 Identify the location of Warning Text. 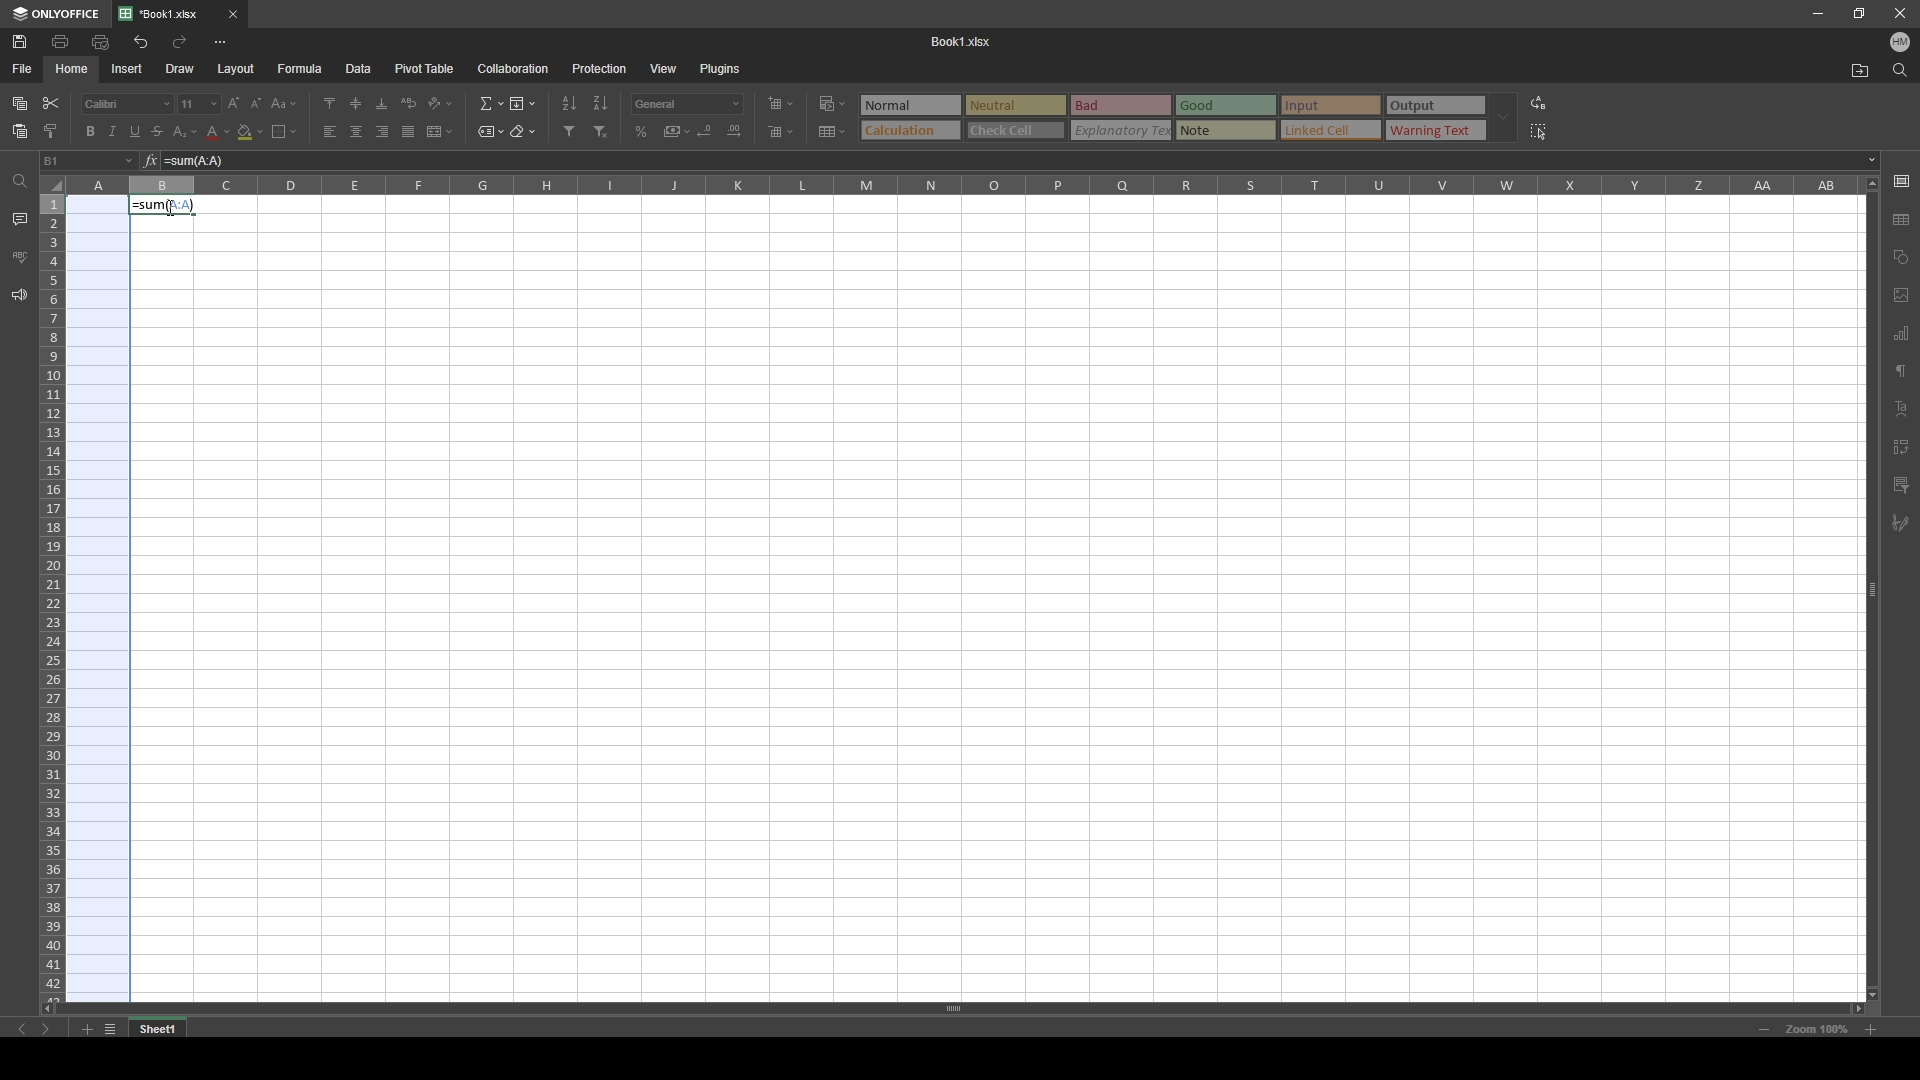
(1436, 132).